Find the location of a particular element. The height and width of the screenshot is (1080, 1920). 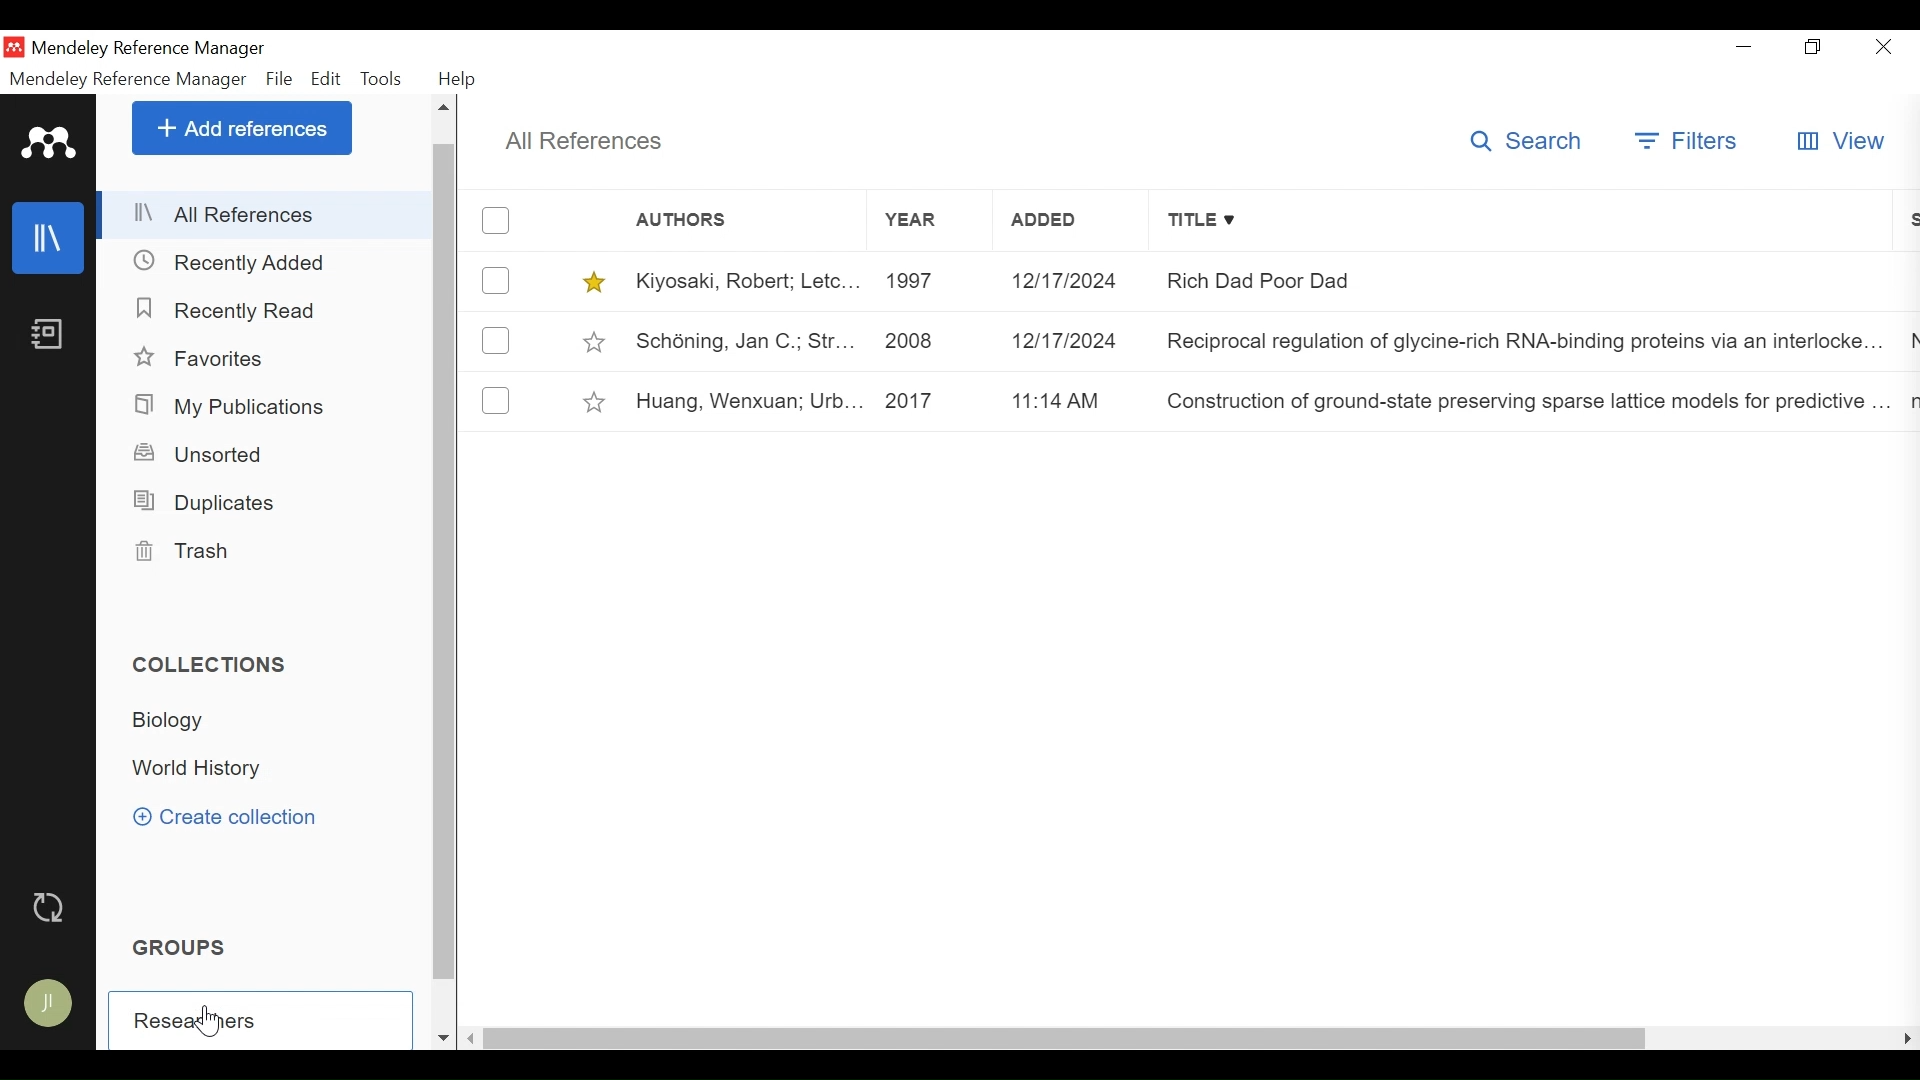

Title is located at coordinates (1525, 222).